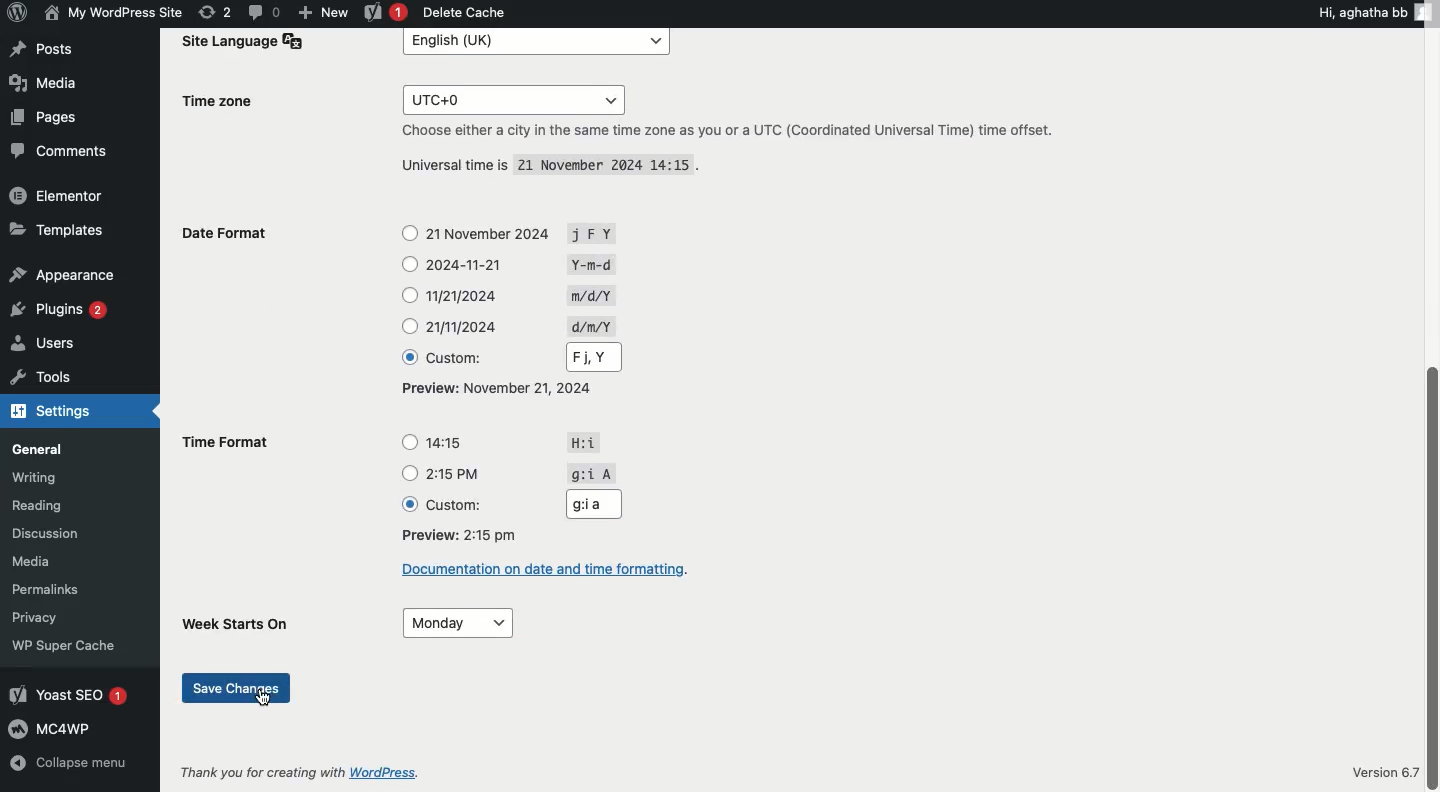  I want to click on UTC+0 , so click(519, 101).